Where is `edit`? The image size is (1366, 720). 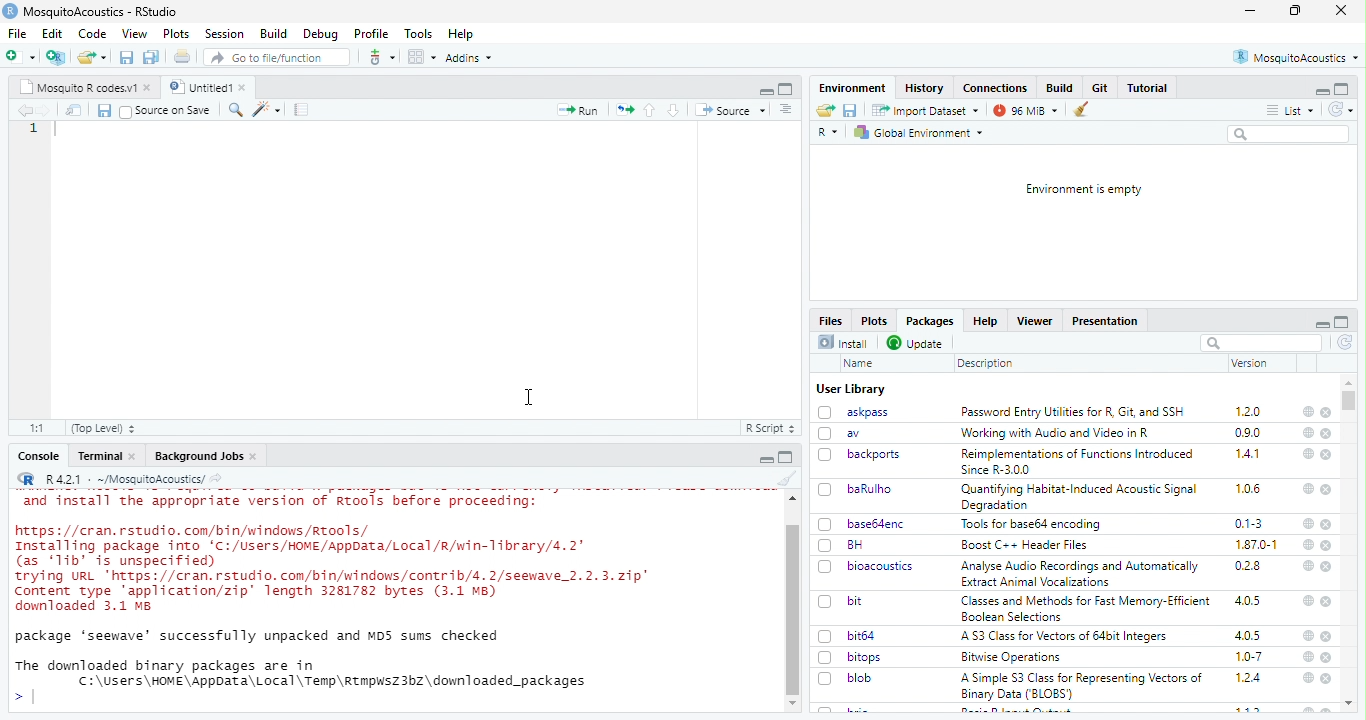
edit is located at coordinates (266, 110).